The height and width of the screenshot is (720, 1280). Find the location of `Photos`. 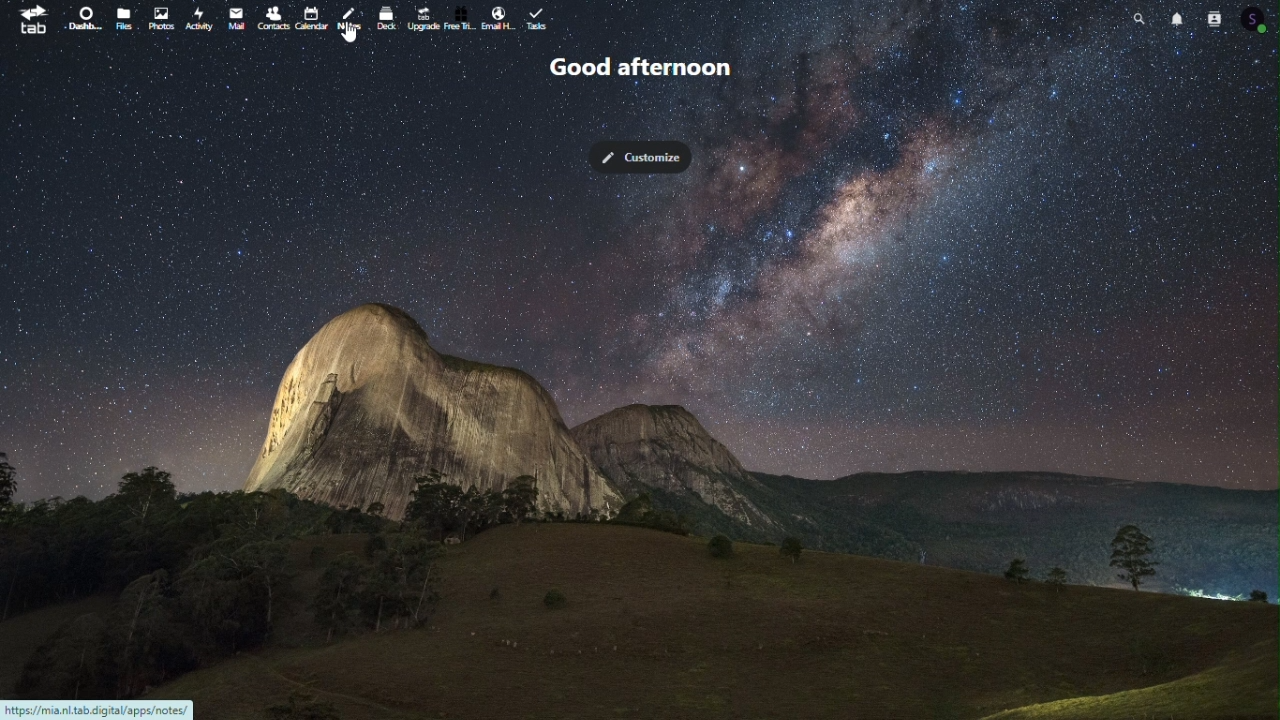

Photos is located at coordinates (161, 19).